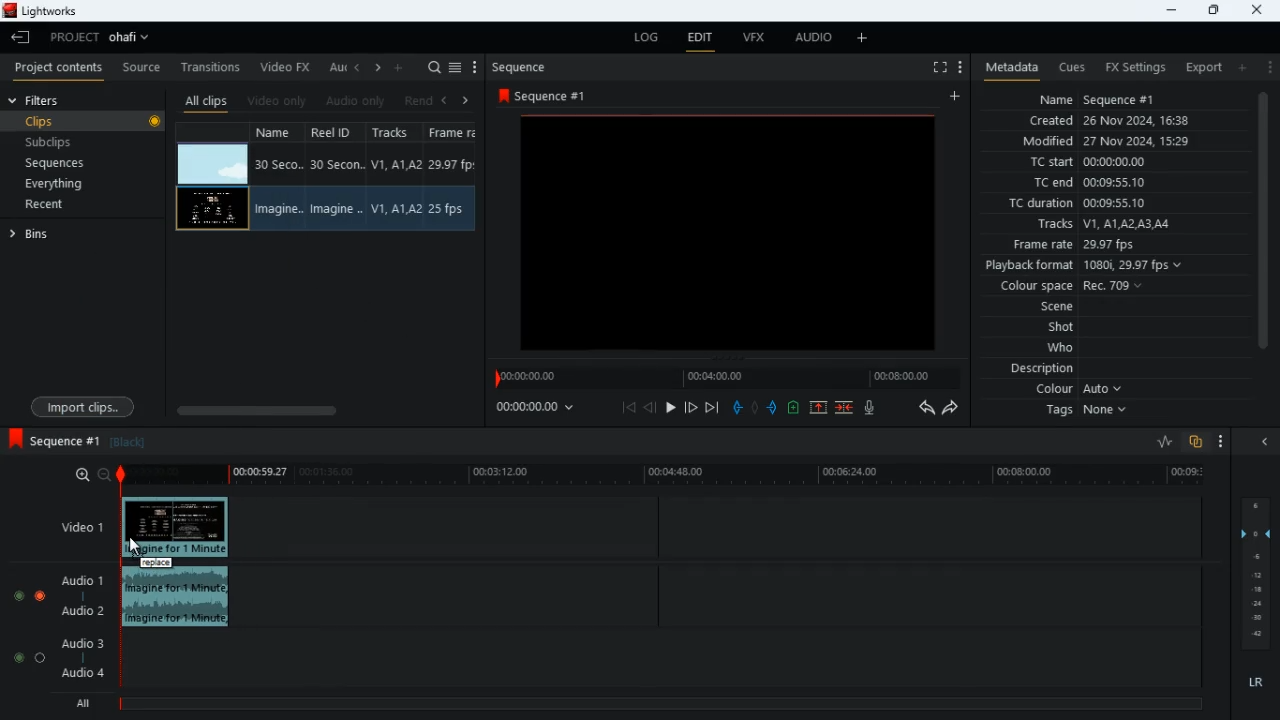 The width and height of the screenshot is (1280, 720). What do you see at coordinates (796, 410) in the screenshot?
I see `new` at bounding box center [796, 410].